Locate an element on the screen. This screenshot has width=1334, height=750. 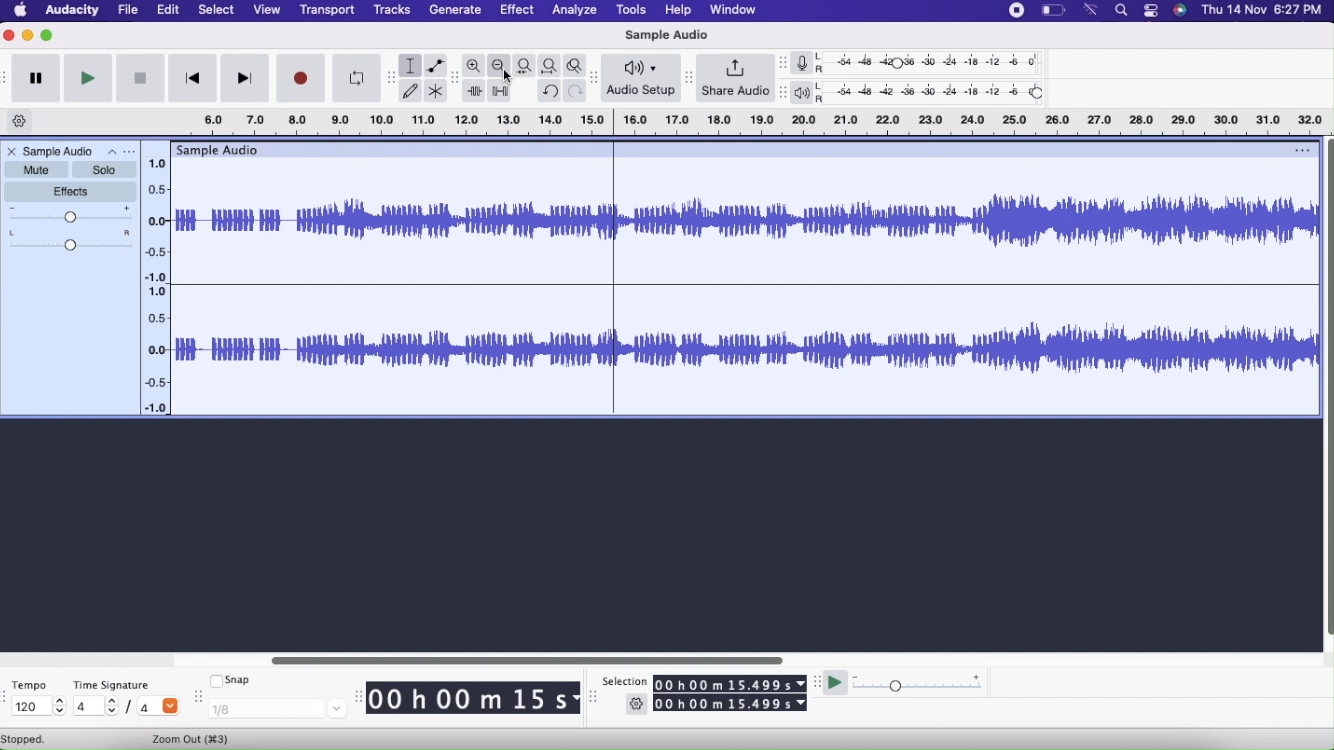
Solo is located at coordinates (105, 169).